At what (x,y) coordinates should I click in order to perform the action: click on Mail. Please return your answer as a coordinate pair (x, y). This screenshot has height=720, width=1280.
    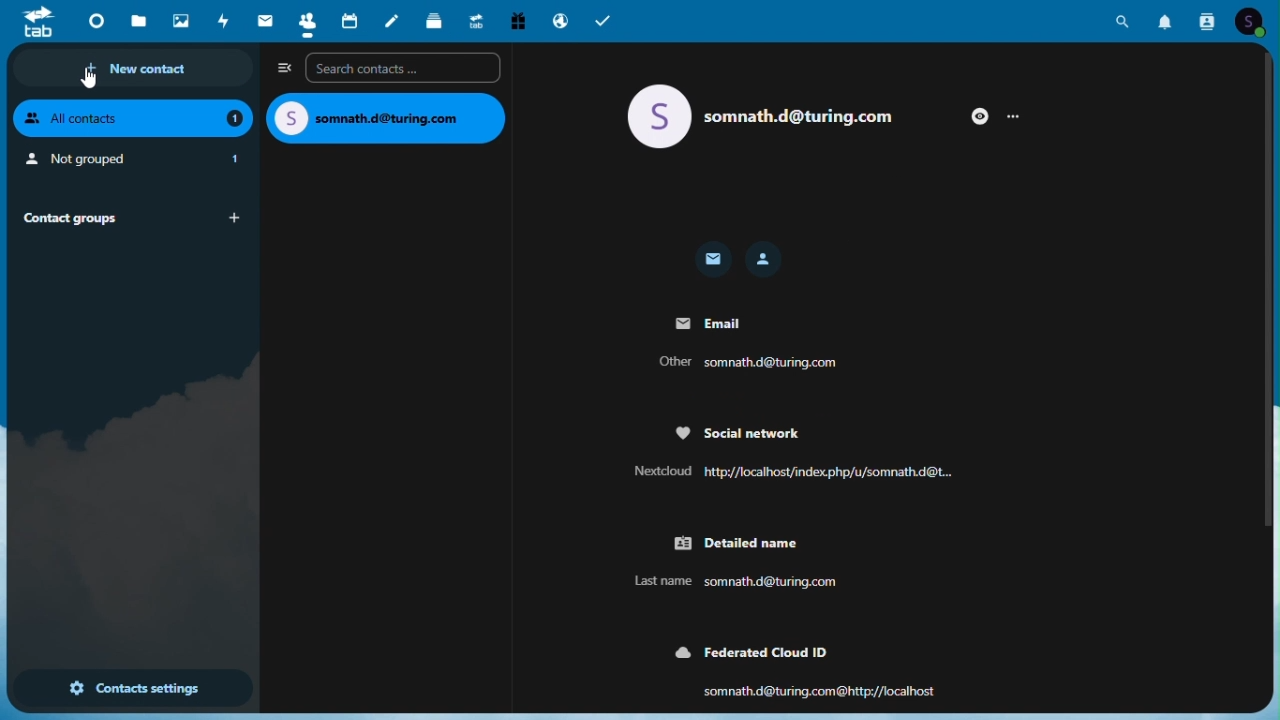
    Looking at the image, I should click on (261, 22).